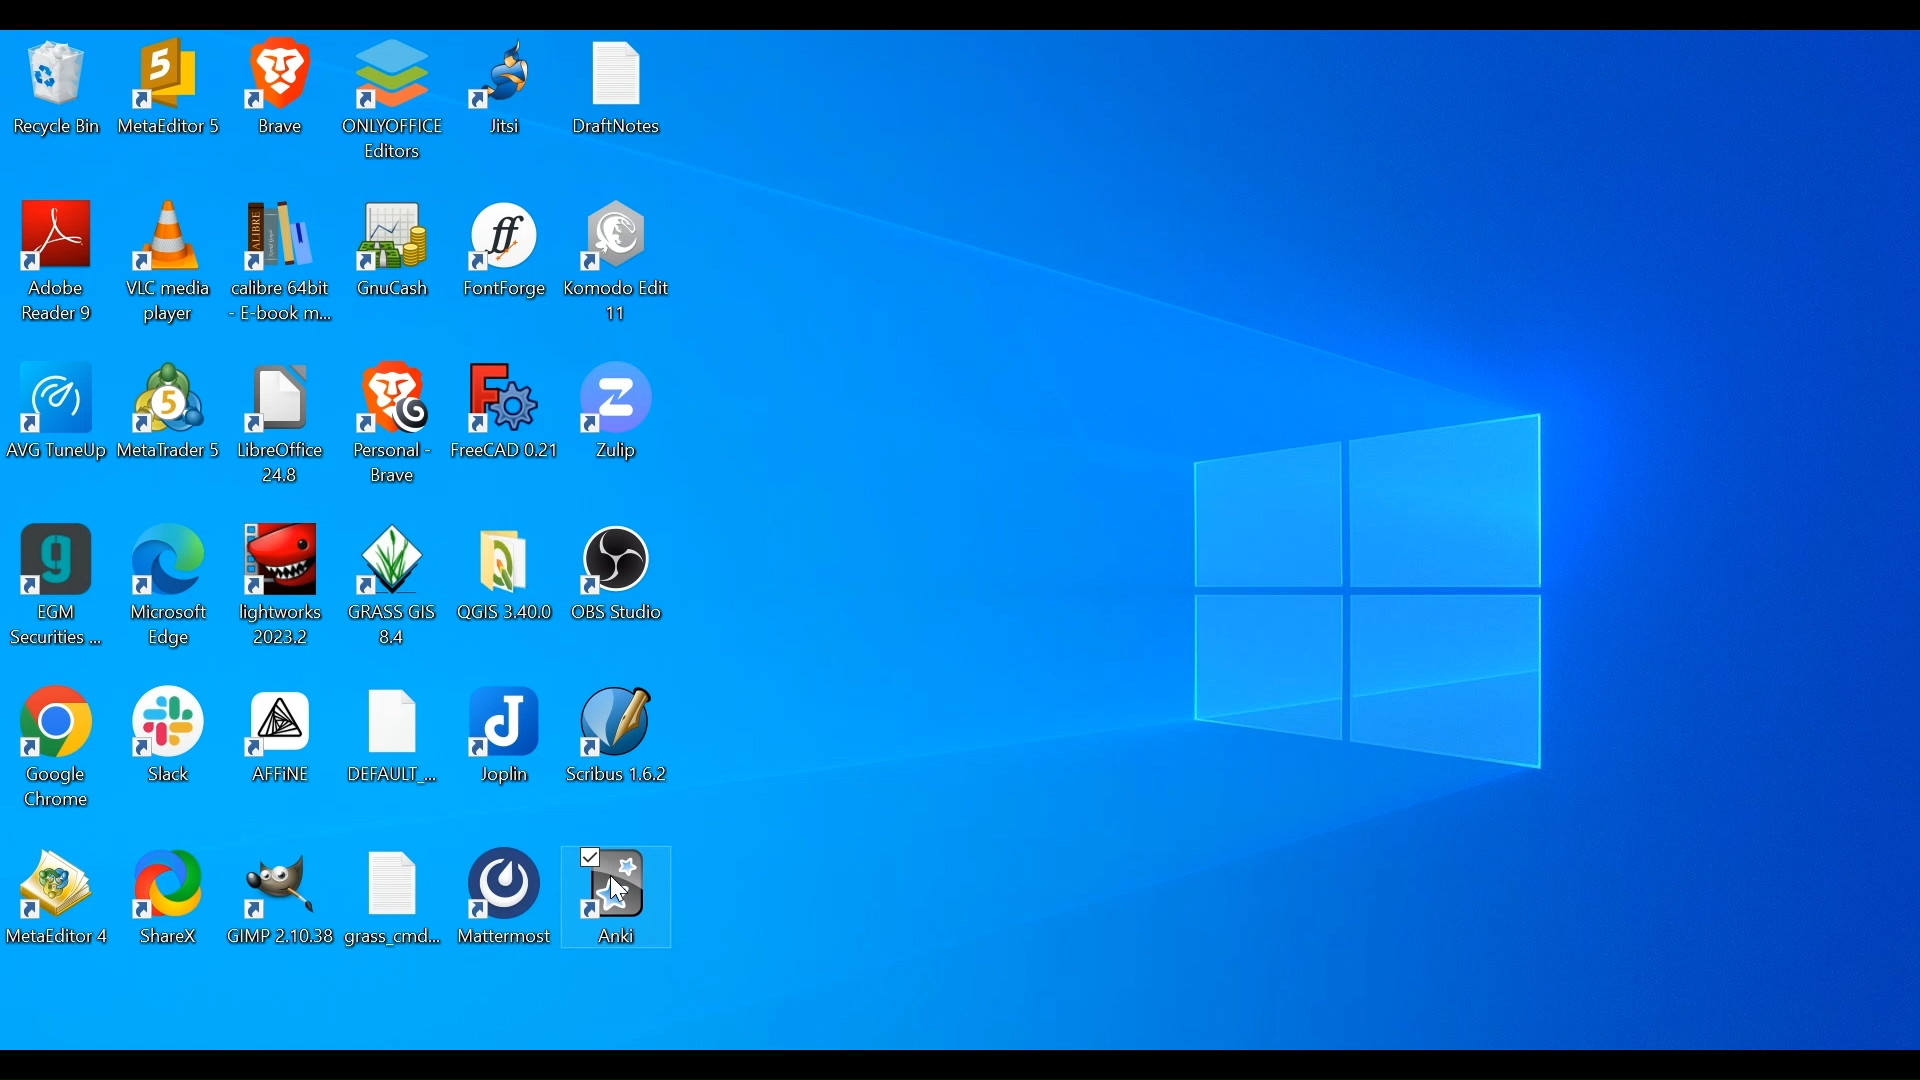  I want to click on GnuCash Desktop icon, so click(391, 249).